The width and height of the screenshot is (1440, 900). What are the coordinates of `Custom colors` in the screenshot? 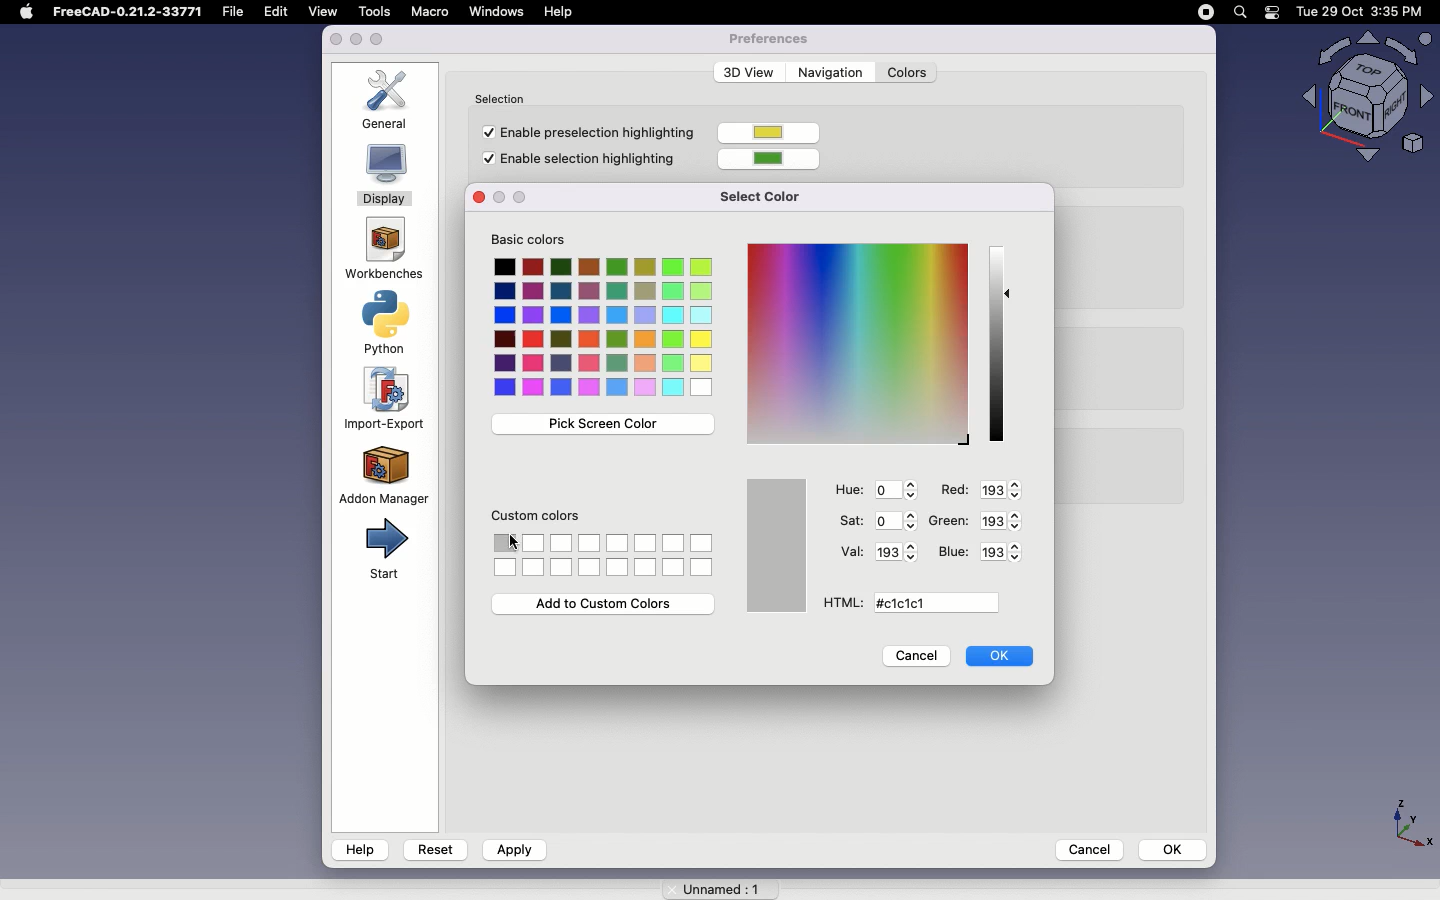 It's located at (538, 519).